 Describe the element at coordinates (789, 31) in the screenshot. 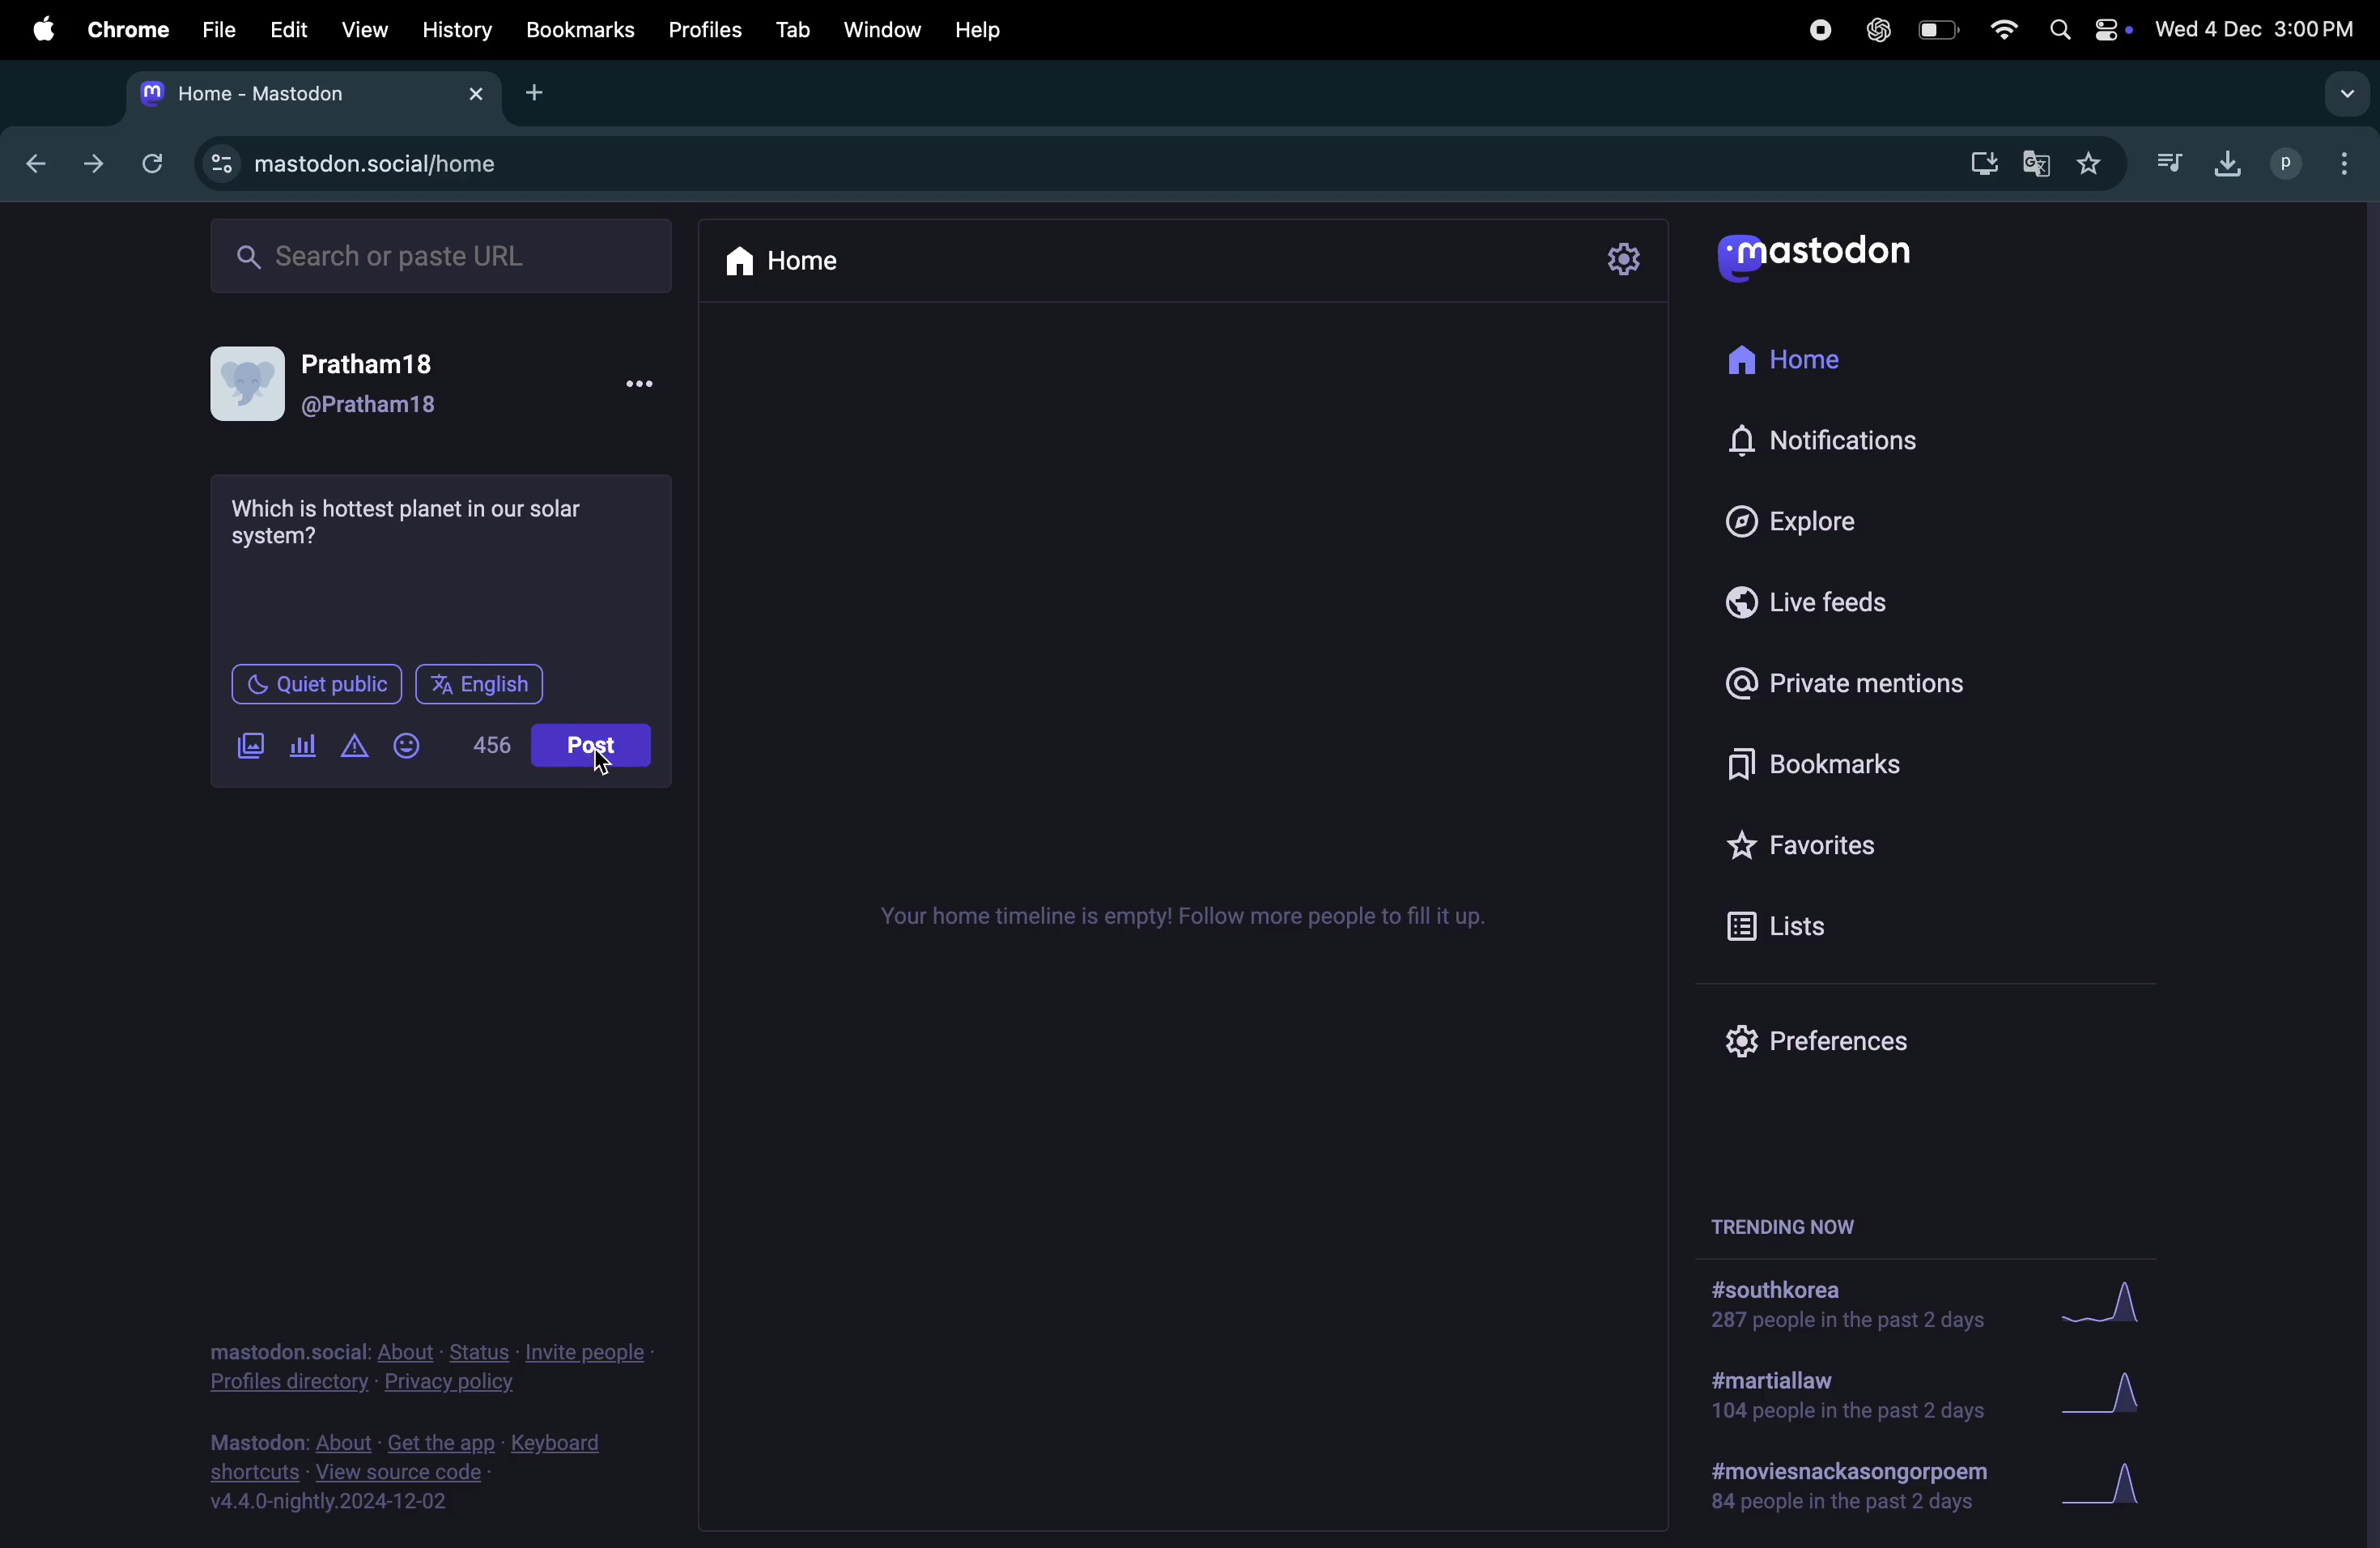

I see `tab` at that location.